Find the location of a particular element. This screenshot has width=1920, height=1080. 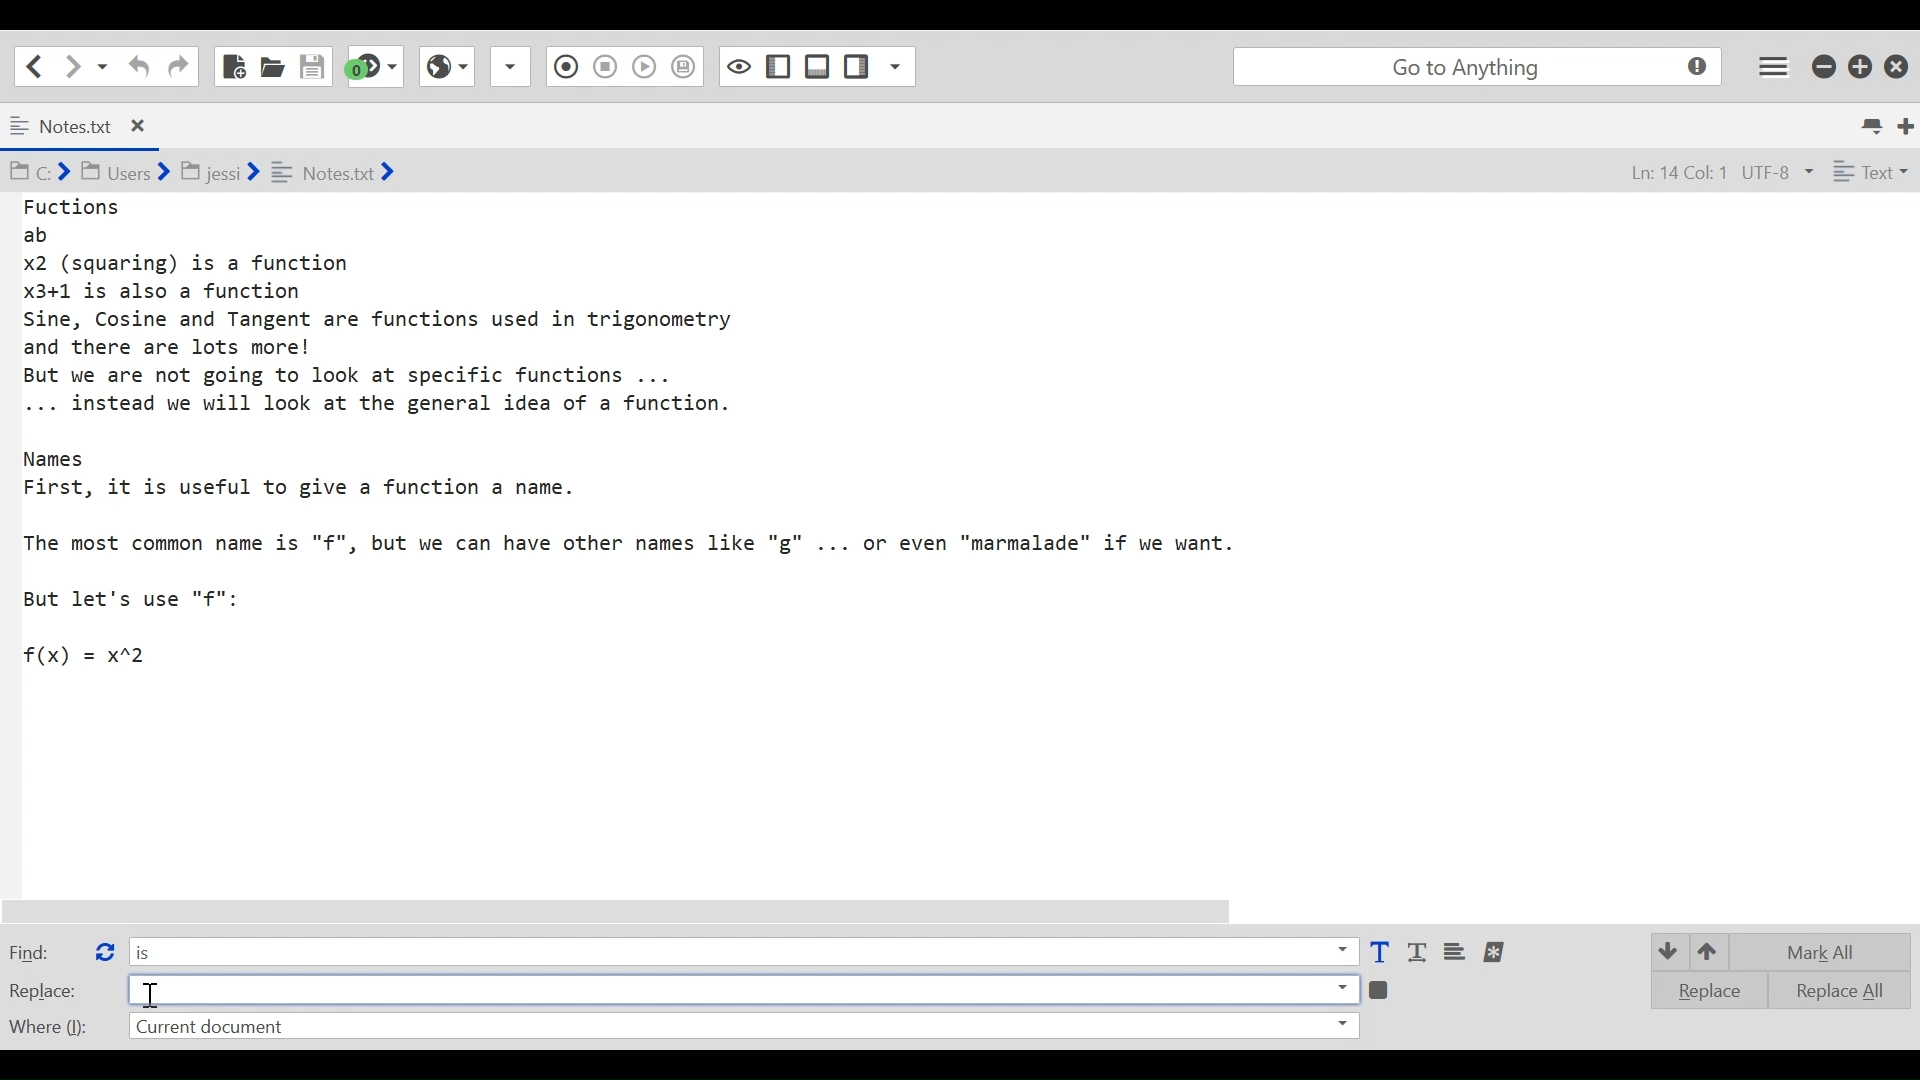

Toggle Focus mode is located at coordinates (686, 67).